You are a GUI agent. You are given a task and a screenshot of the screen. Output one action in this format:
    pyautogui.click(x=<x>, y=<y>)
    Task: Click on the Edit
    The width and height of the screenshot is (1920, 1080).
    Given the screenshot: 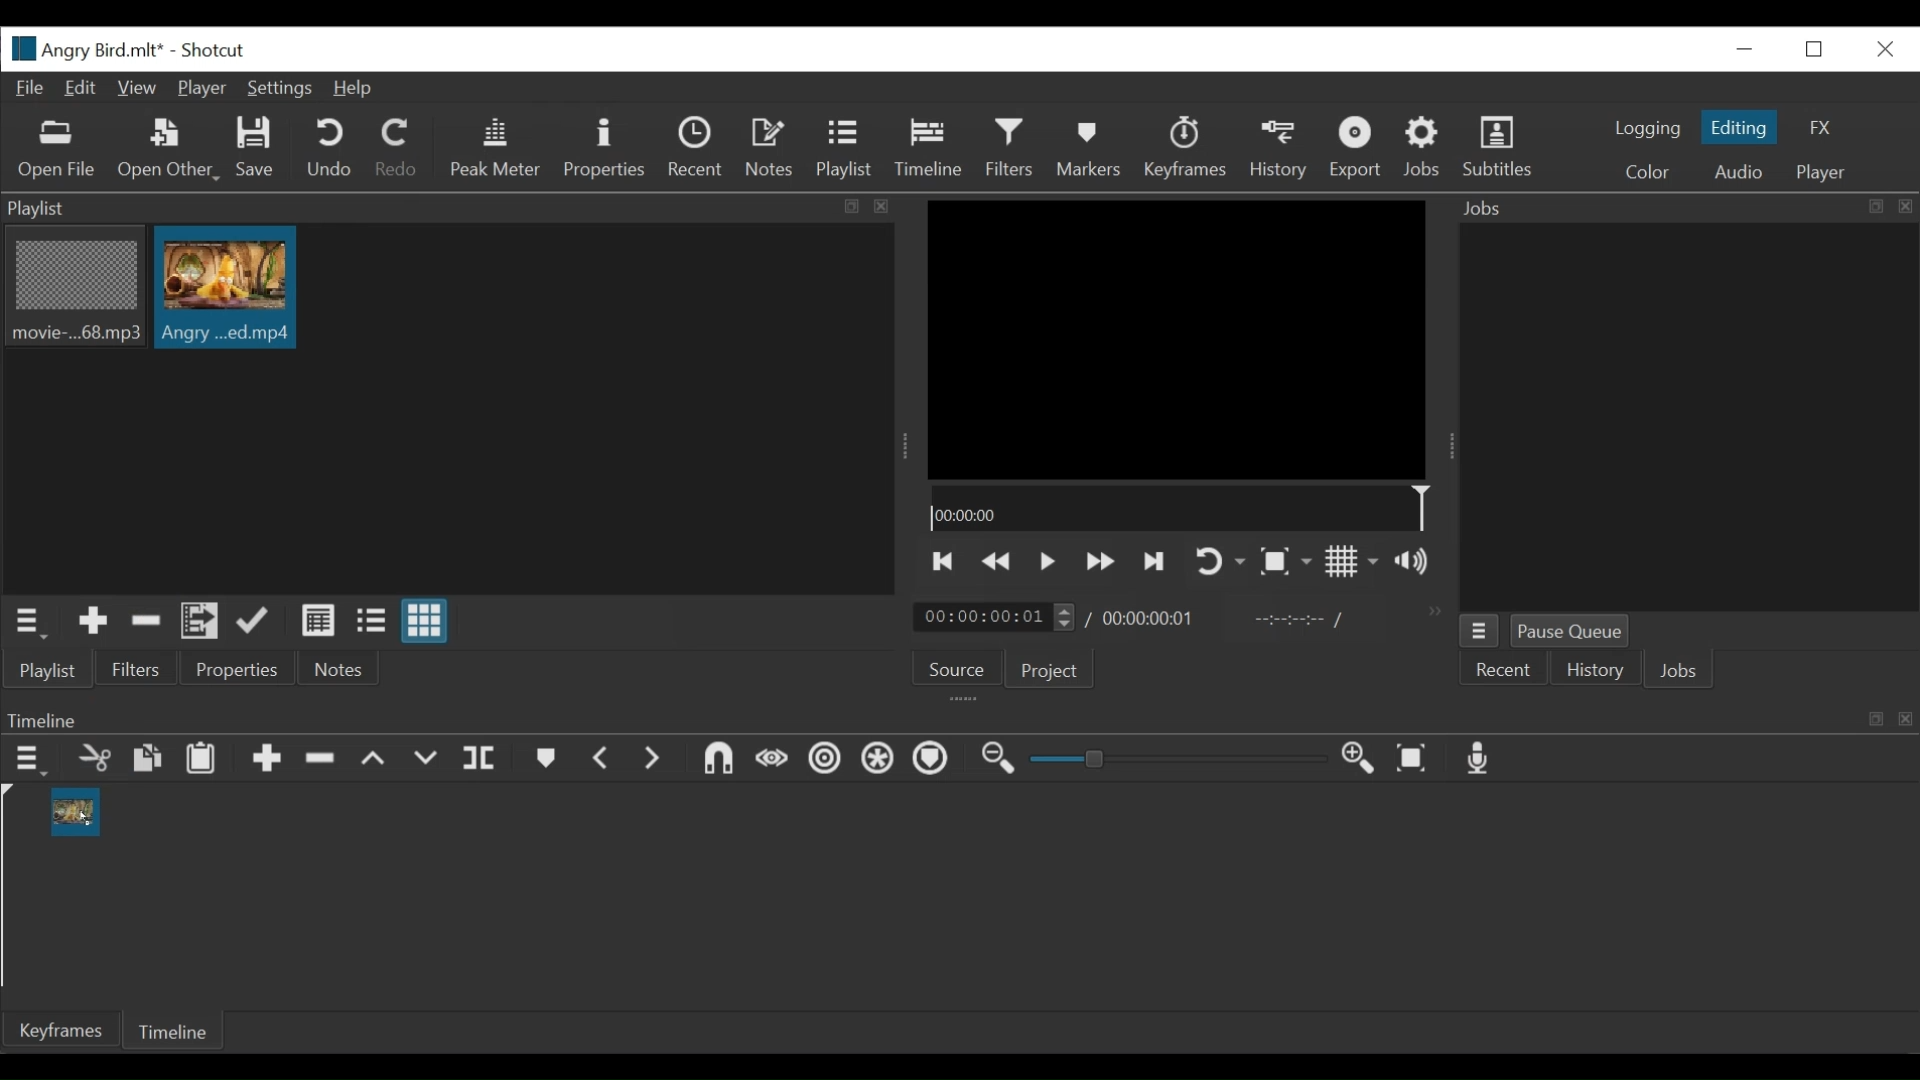 What is the action you would take?
    pyautogui.click(x=83, y=89)
    